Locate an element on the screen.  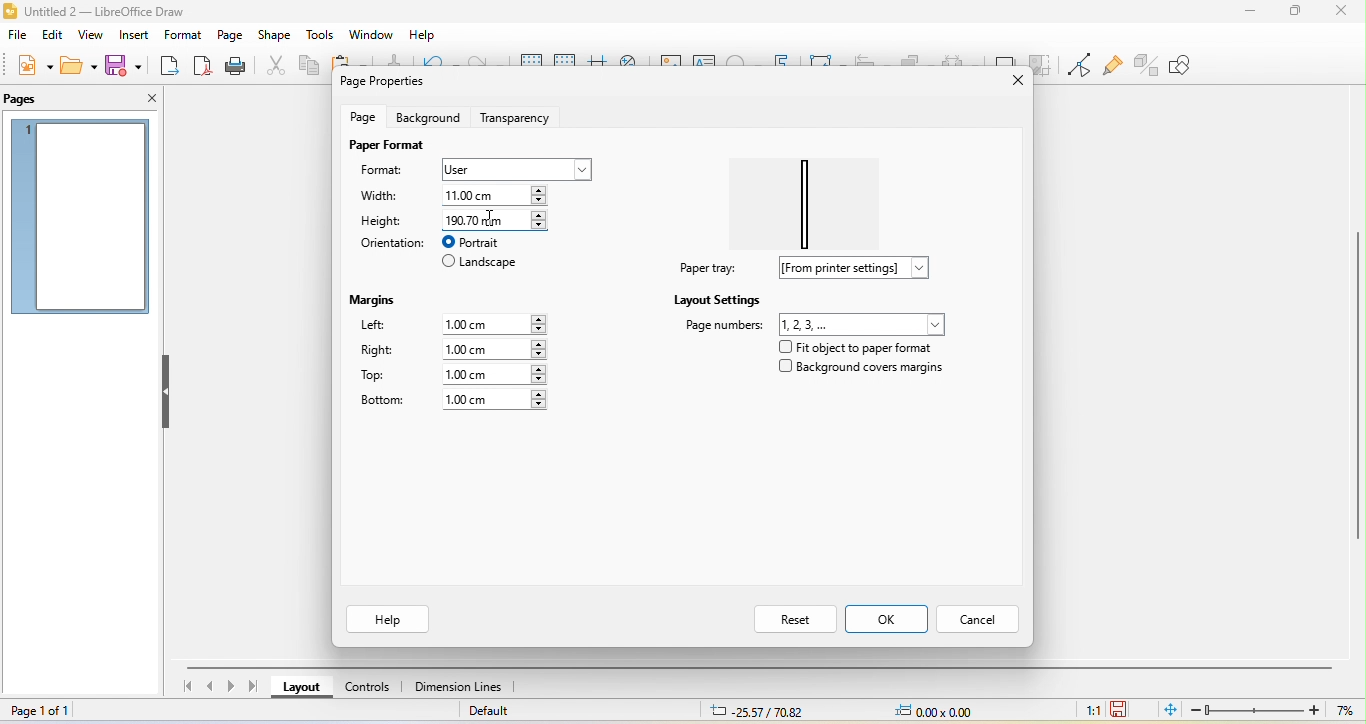
show gluepoint function is located at coordinates (1110, 66).